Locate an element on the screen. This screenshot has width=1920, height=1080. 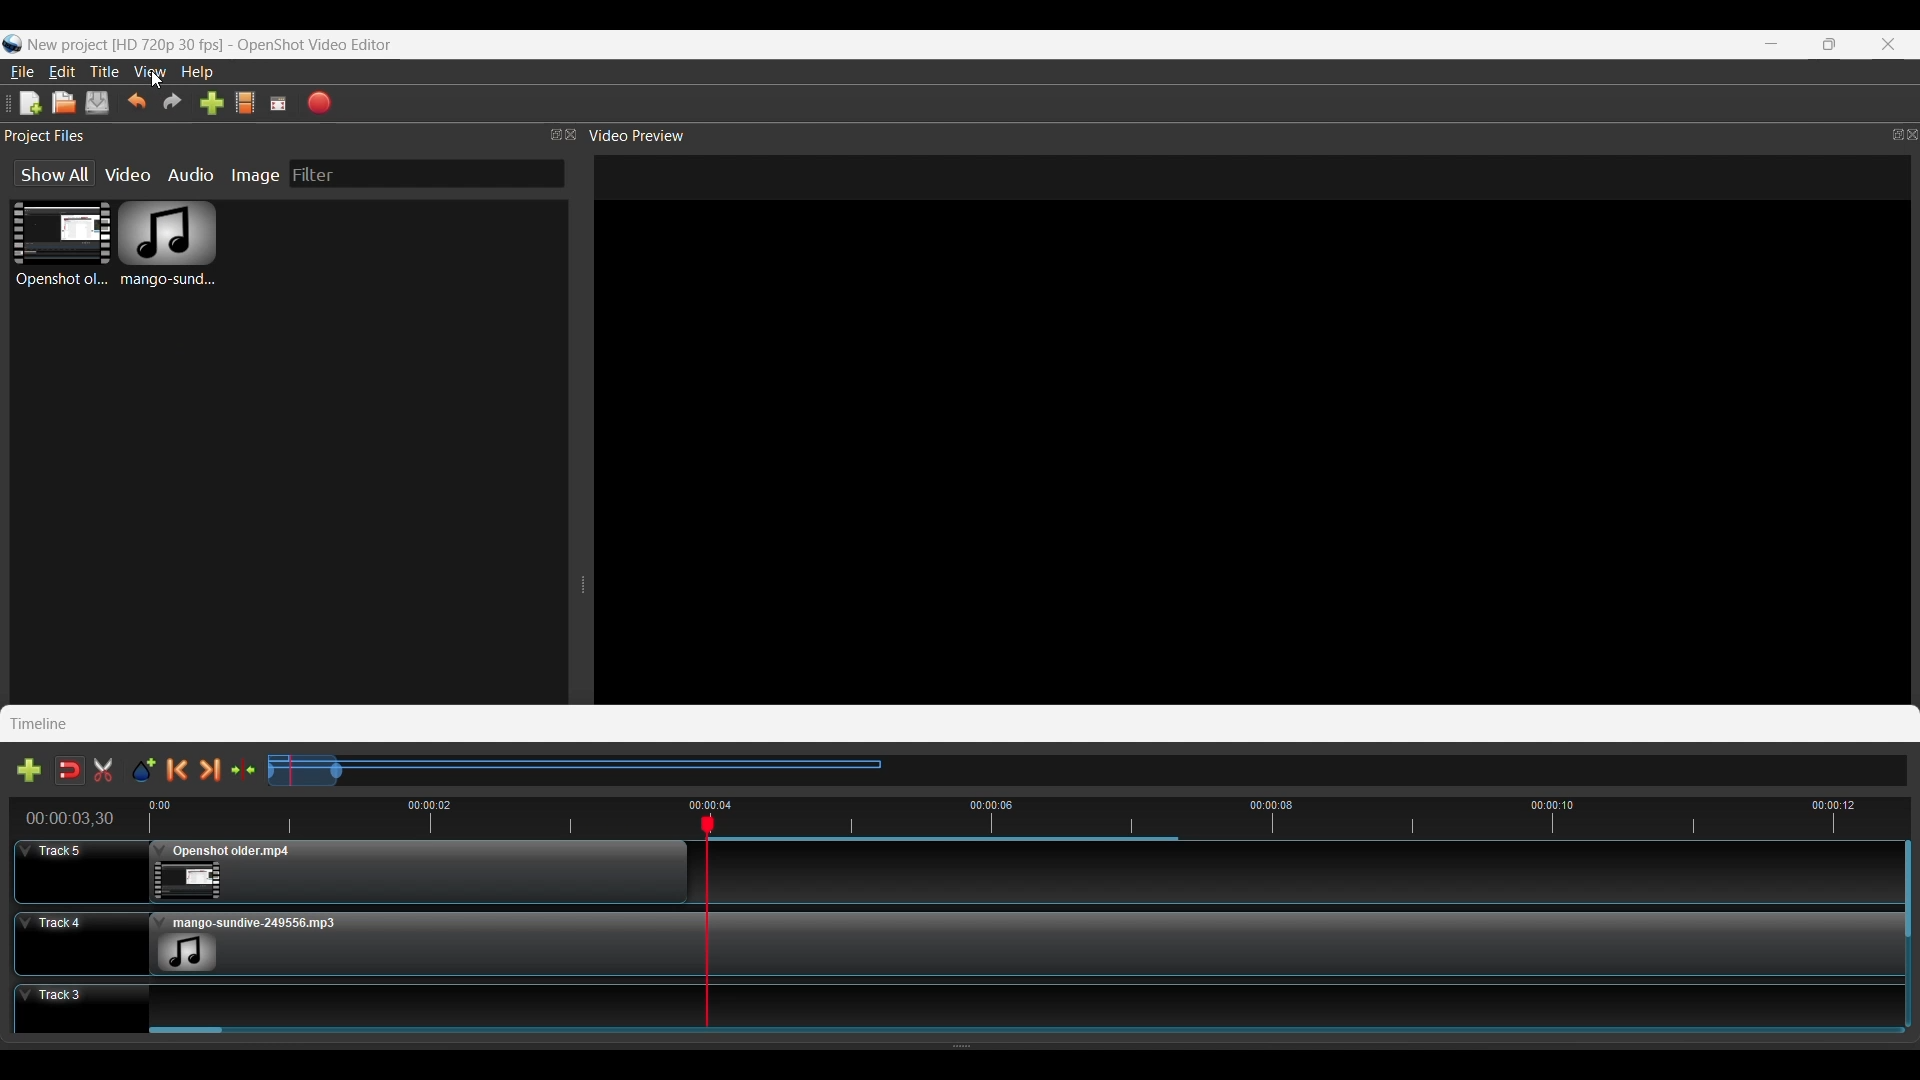
Export Video is located at coordinates (320, 103).